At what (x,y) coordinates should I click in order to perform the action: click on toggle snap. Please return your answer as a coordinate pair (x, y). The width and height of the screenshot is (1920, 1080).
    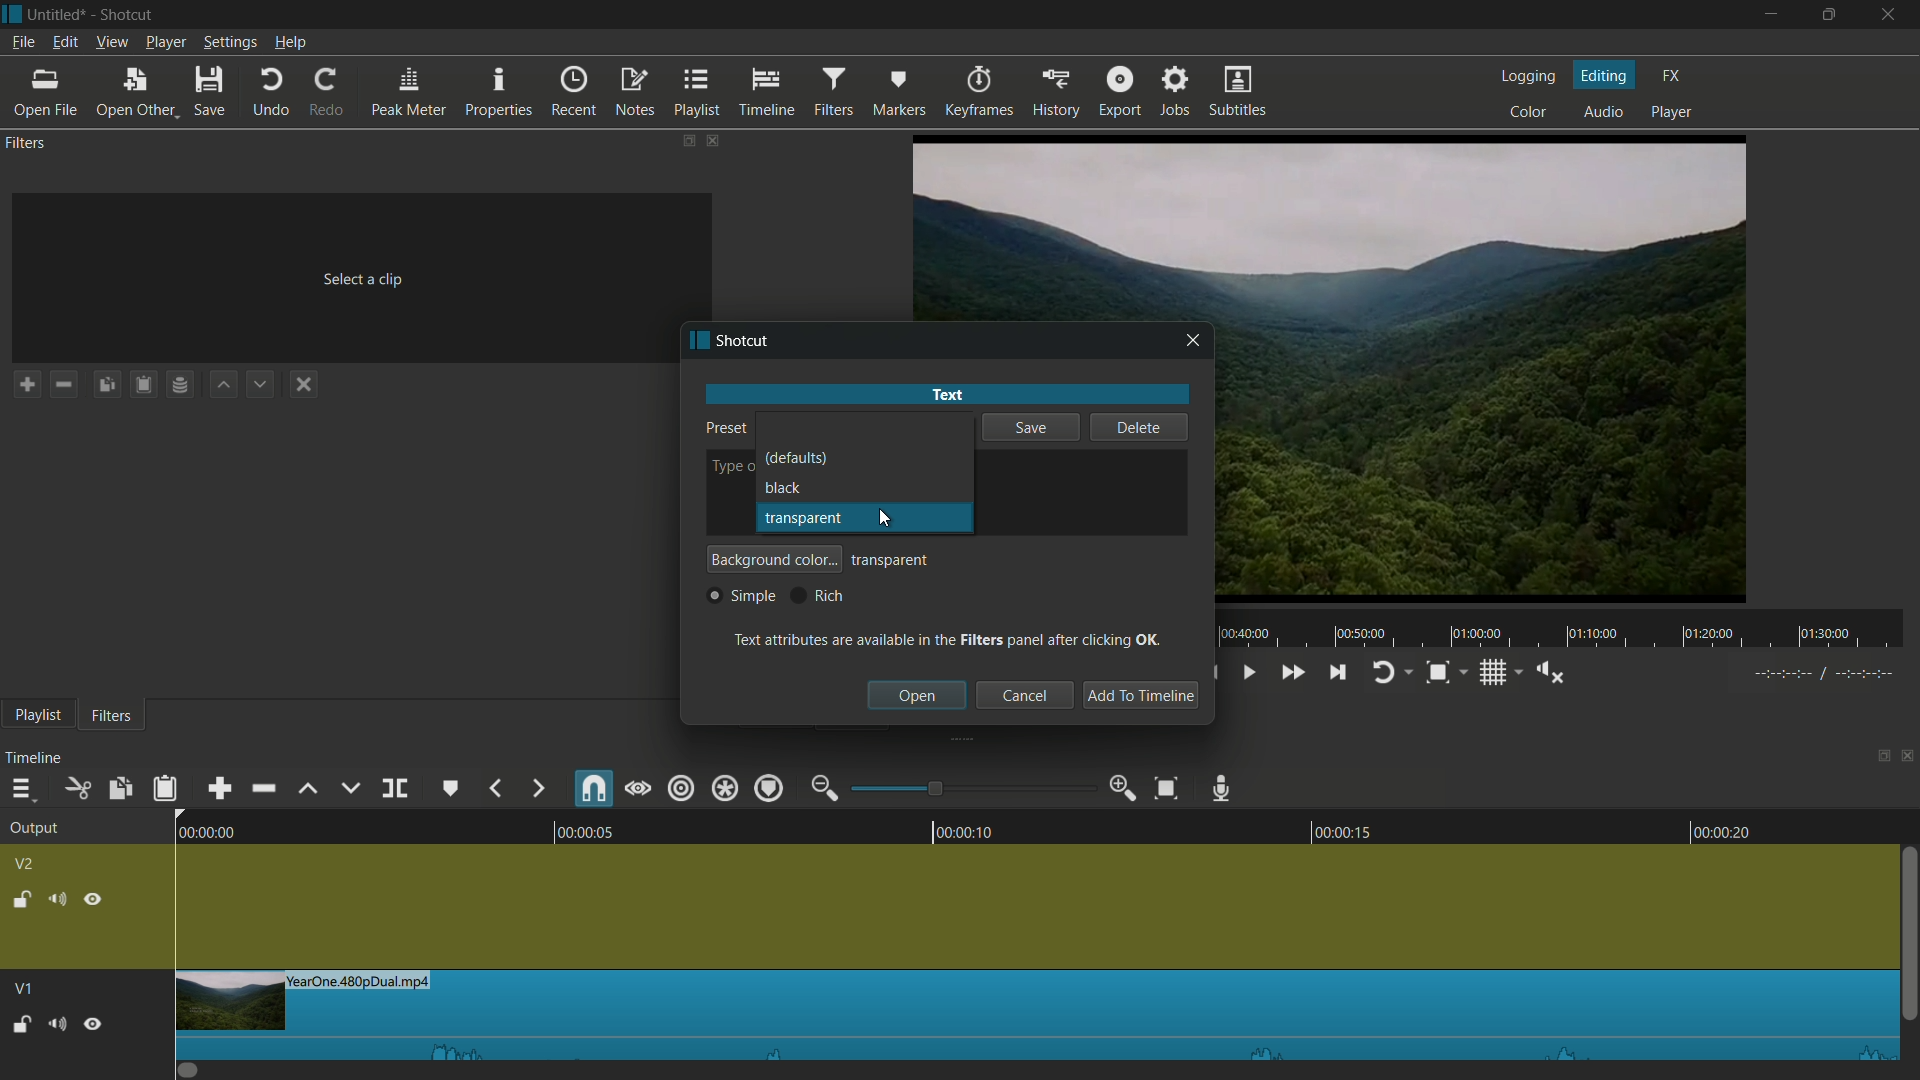
    Looking at the image, I should click on (1438, 673).